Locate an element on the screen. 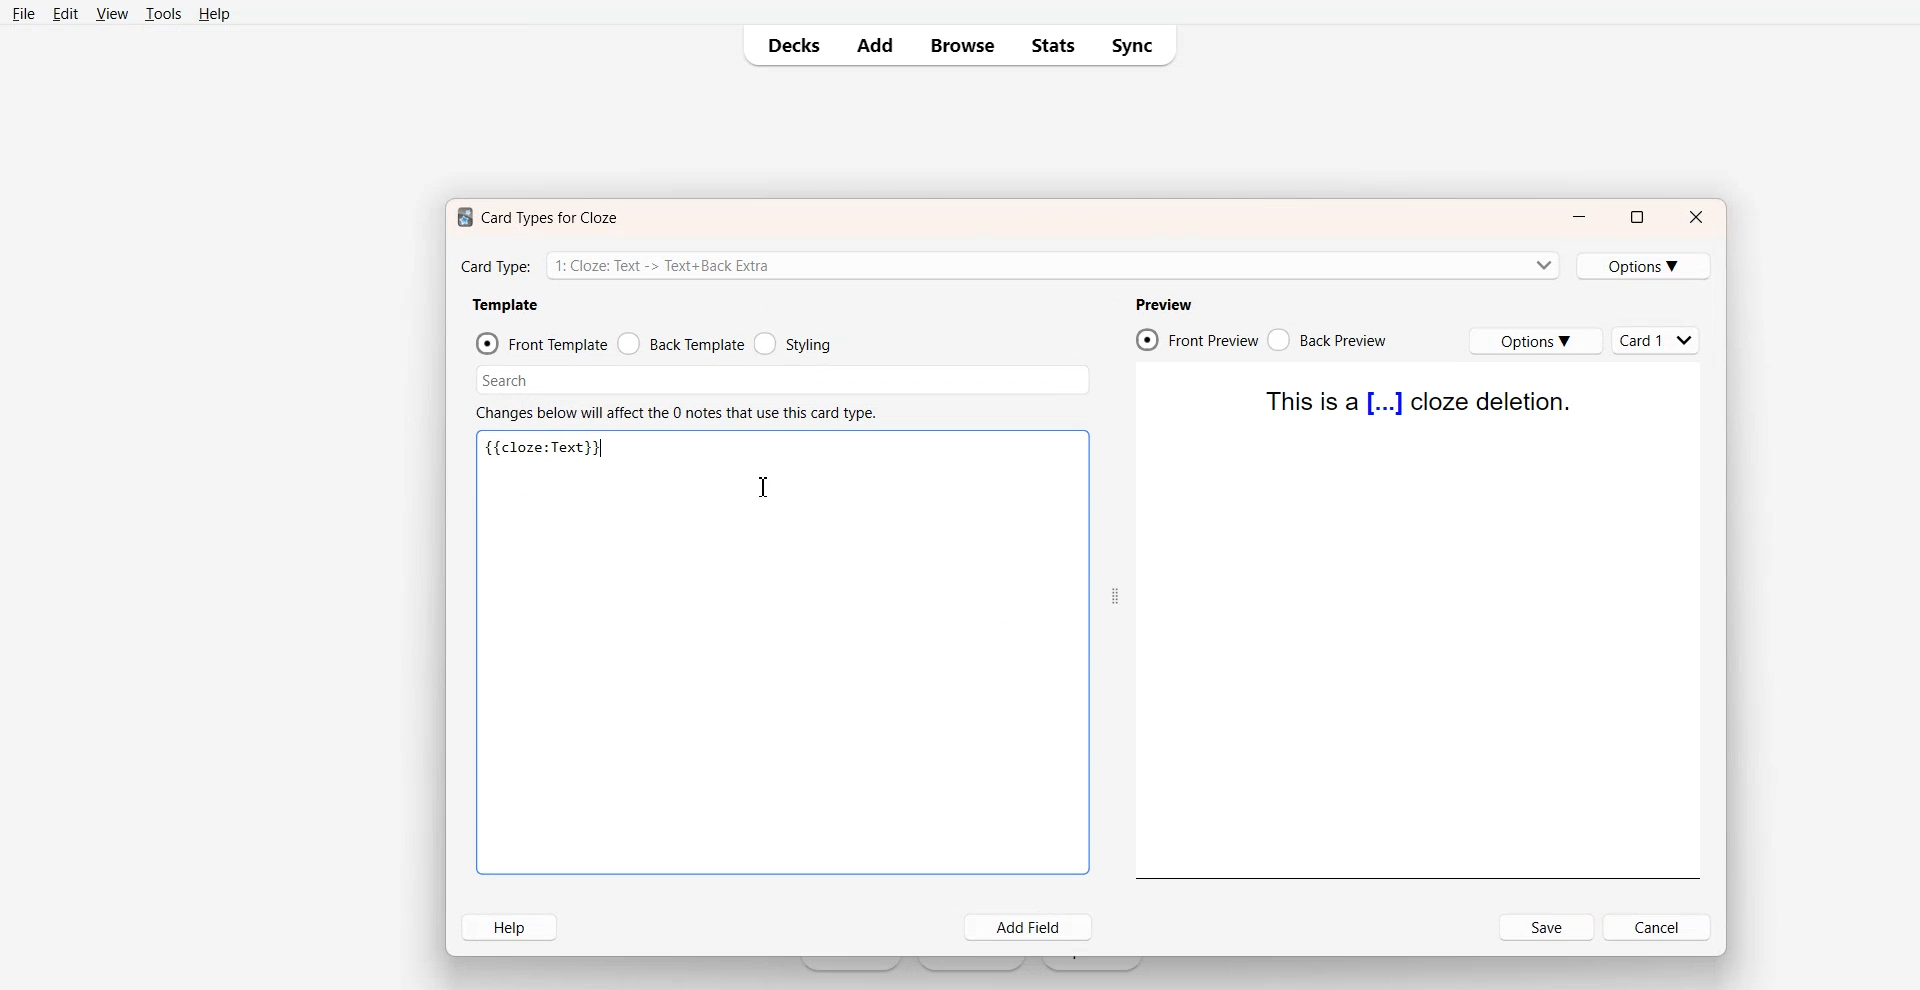 The height and width of the screenshot is (990, 1920). Drag Handle is located at coordinates (1114, 595).